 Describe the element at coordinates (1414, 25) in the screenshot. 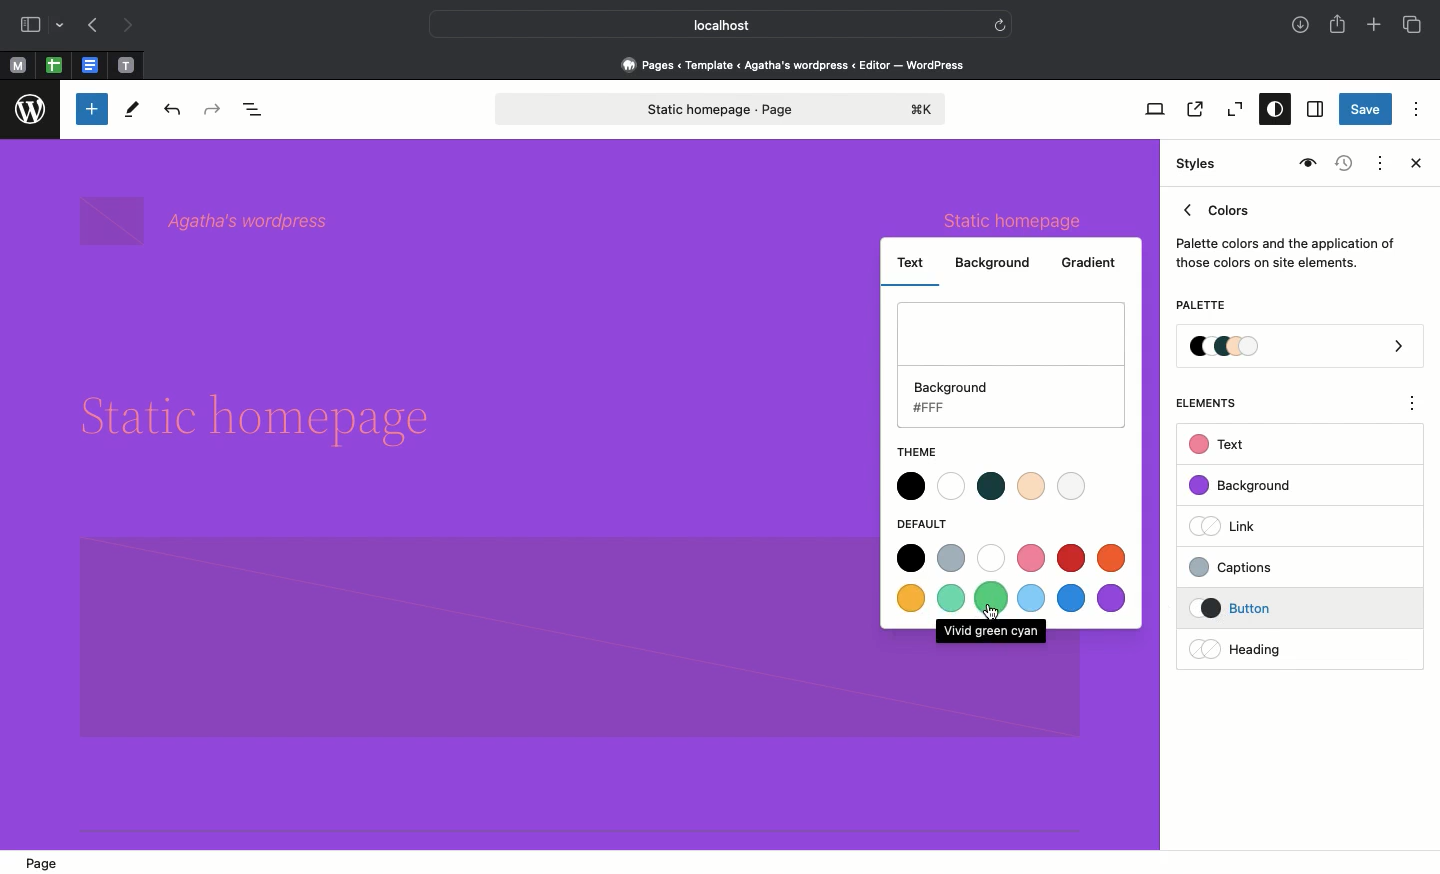

I see `Tabs` at that location.